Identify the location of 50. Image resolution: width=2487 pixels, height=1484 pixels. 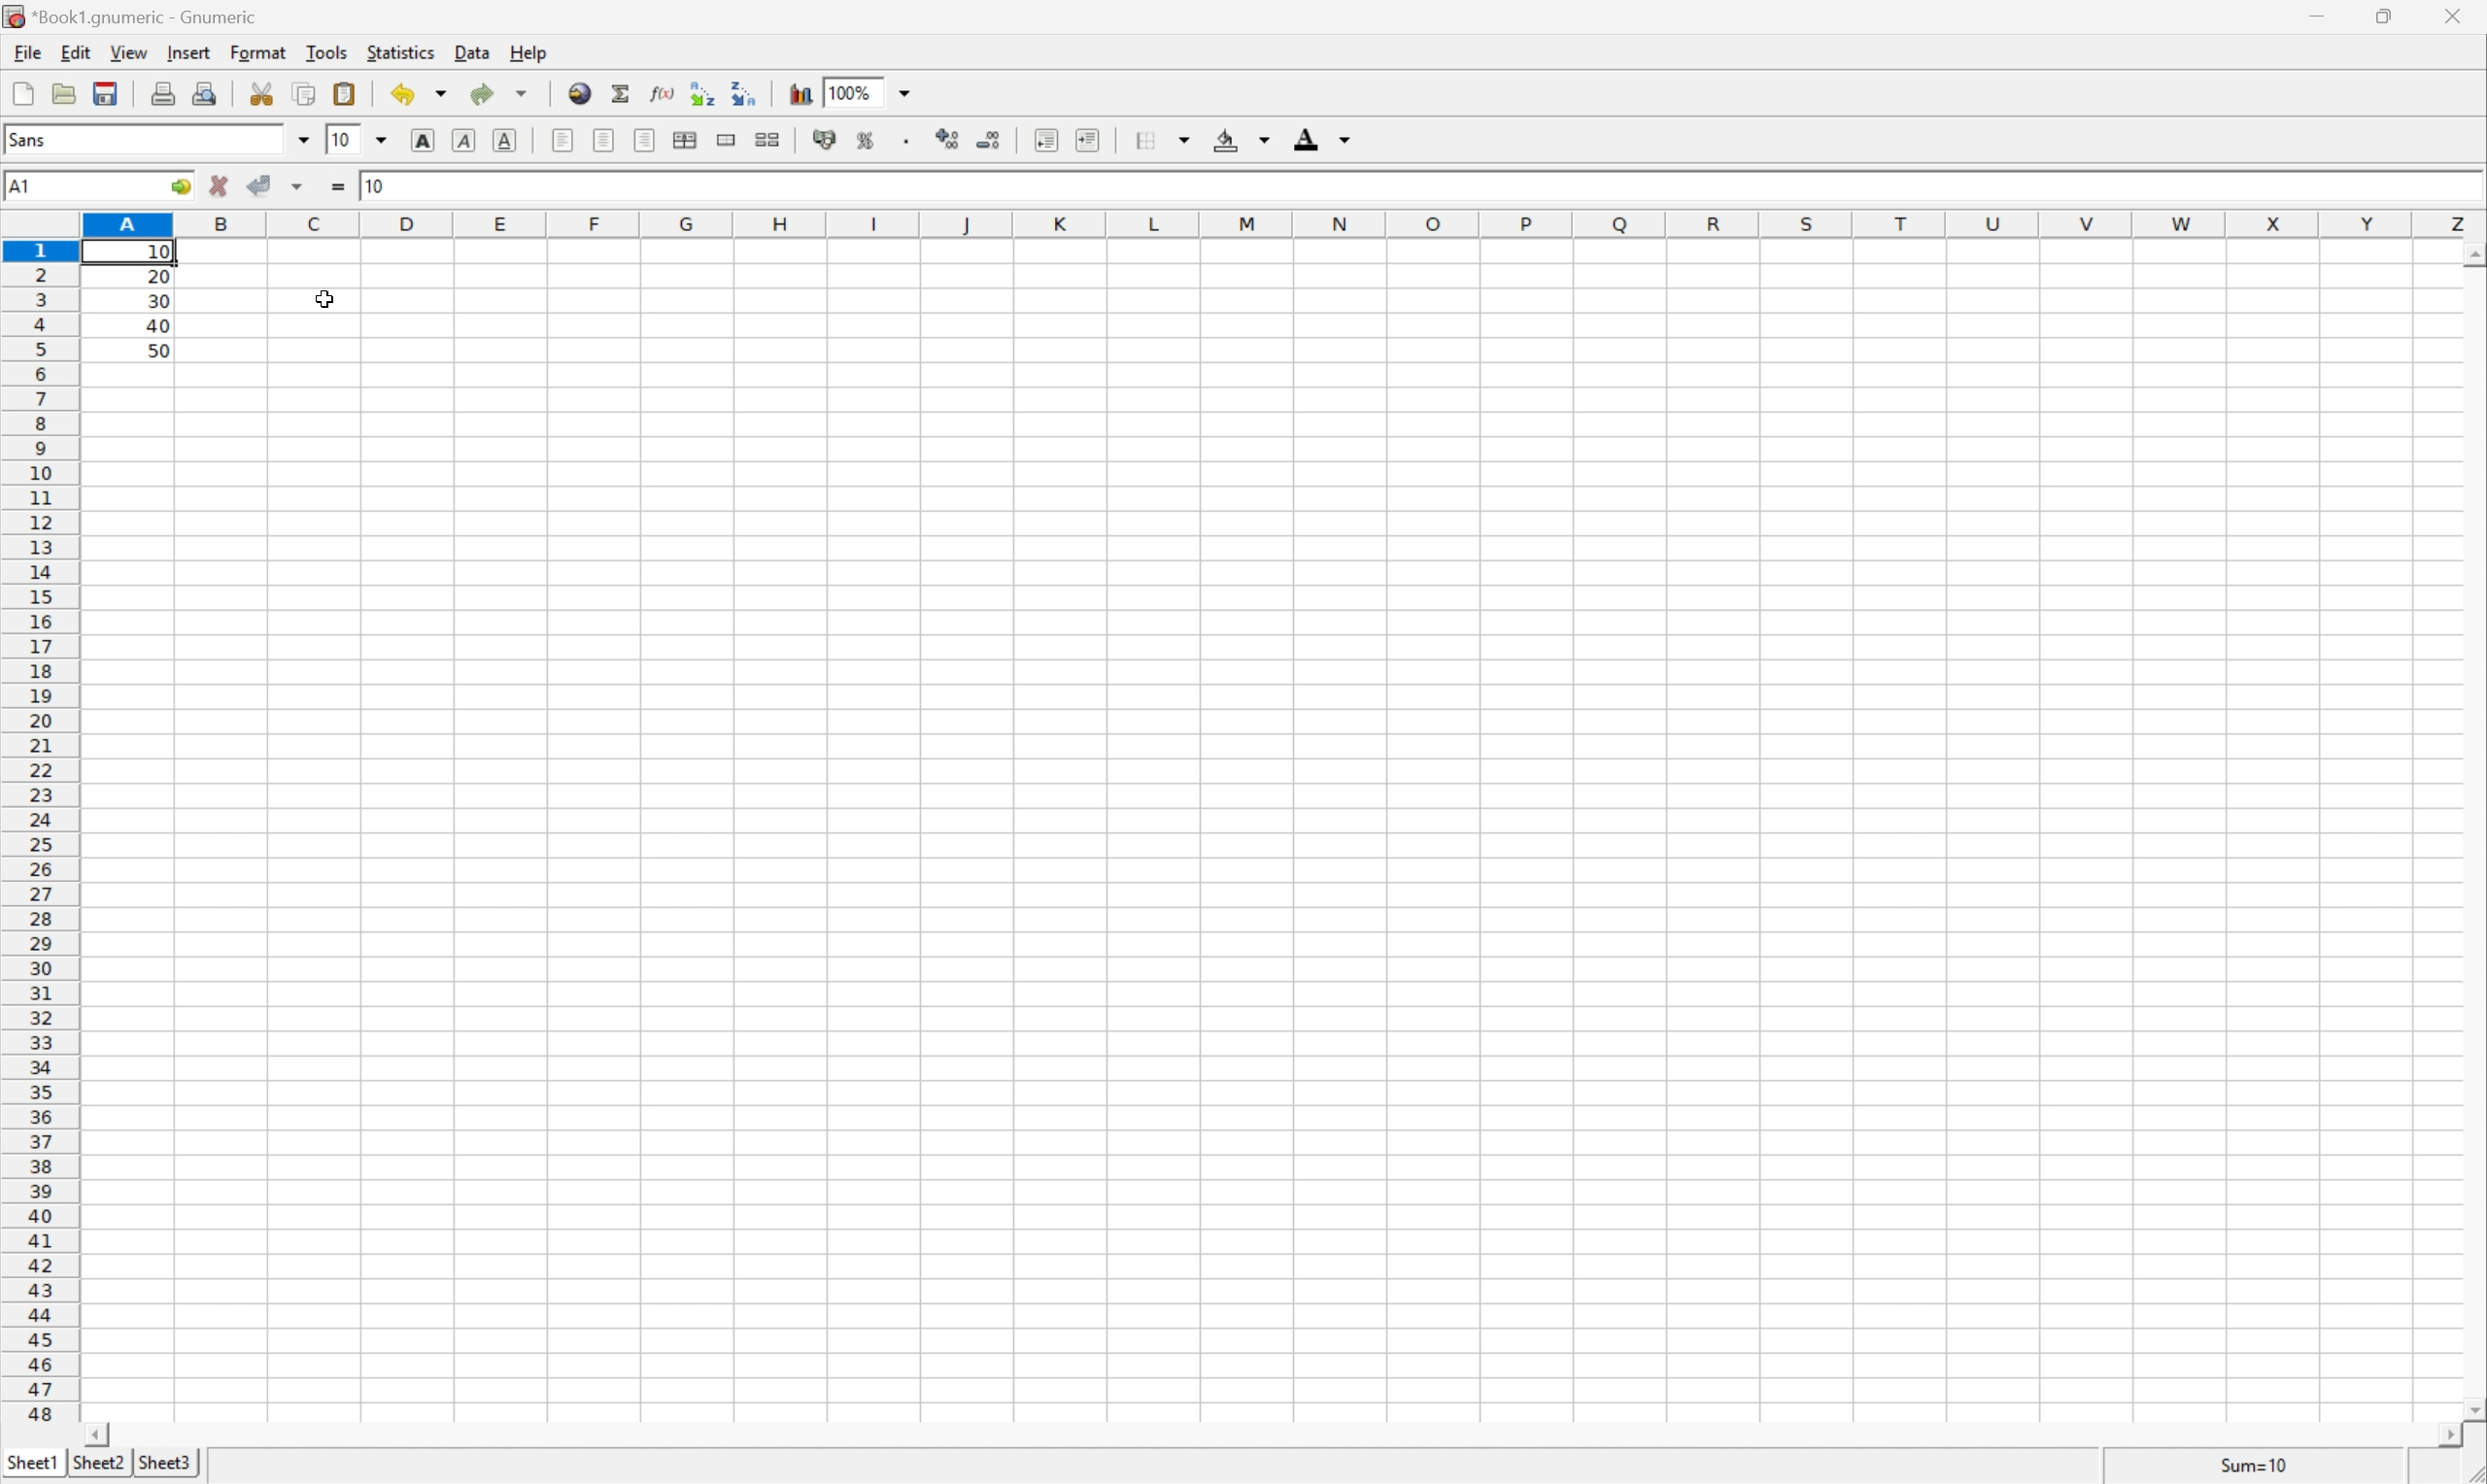
(157, 349).